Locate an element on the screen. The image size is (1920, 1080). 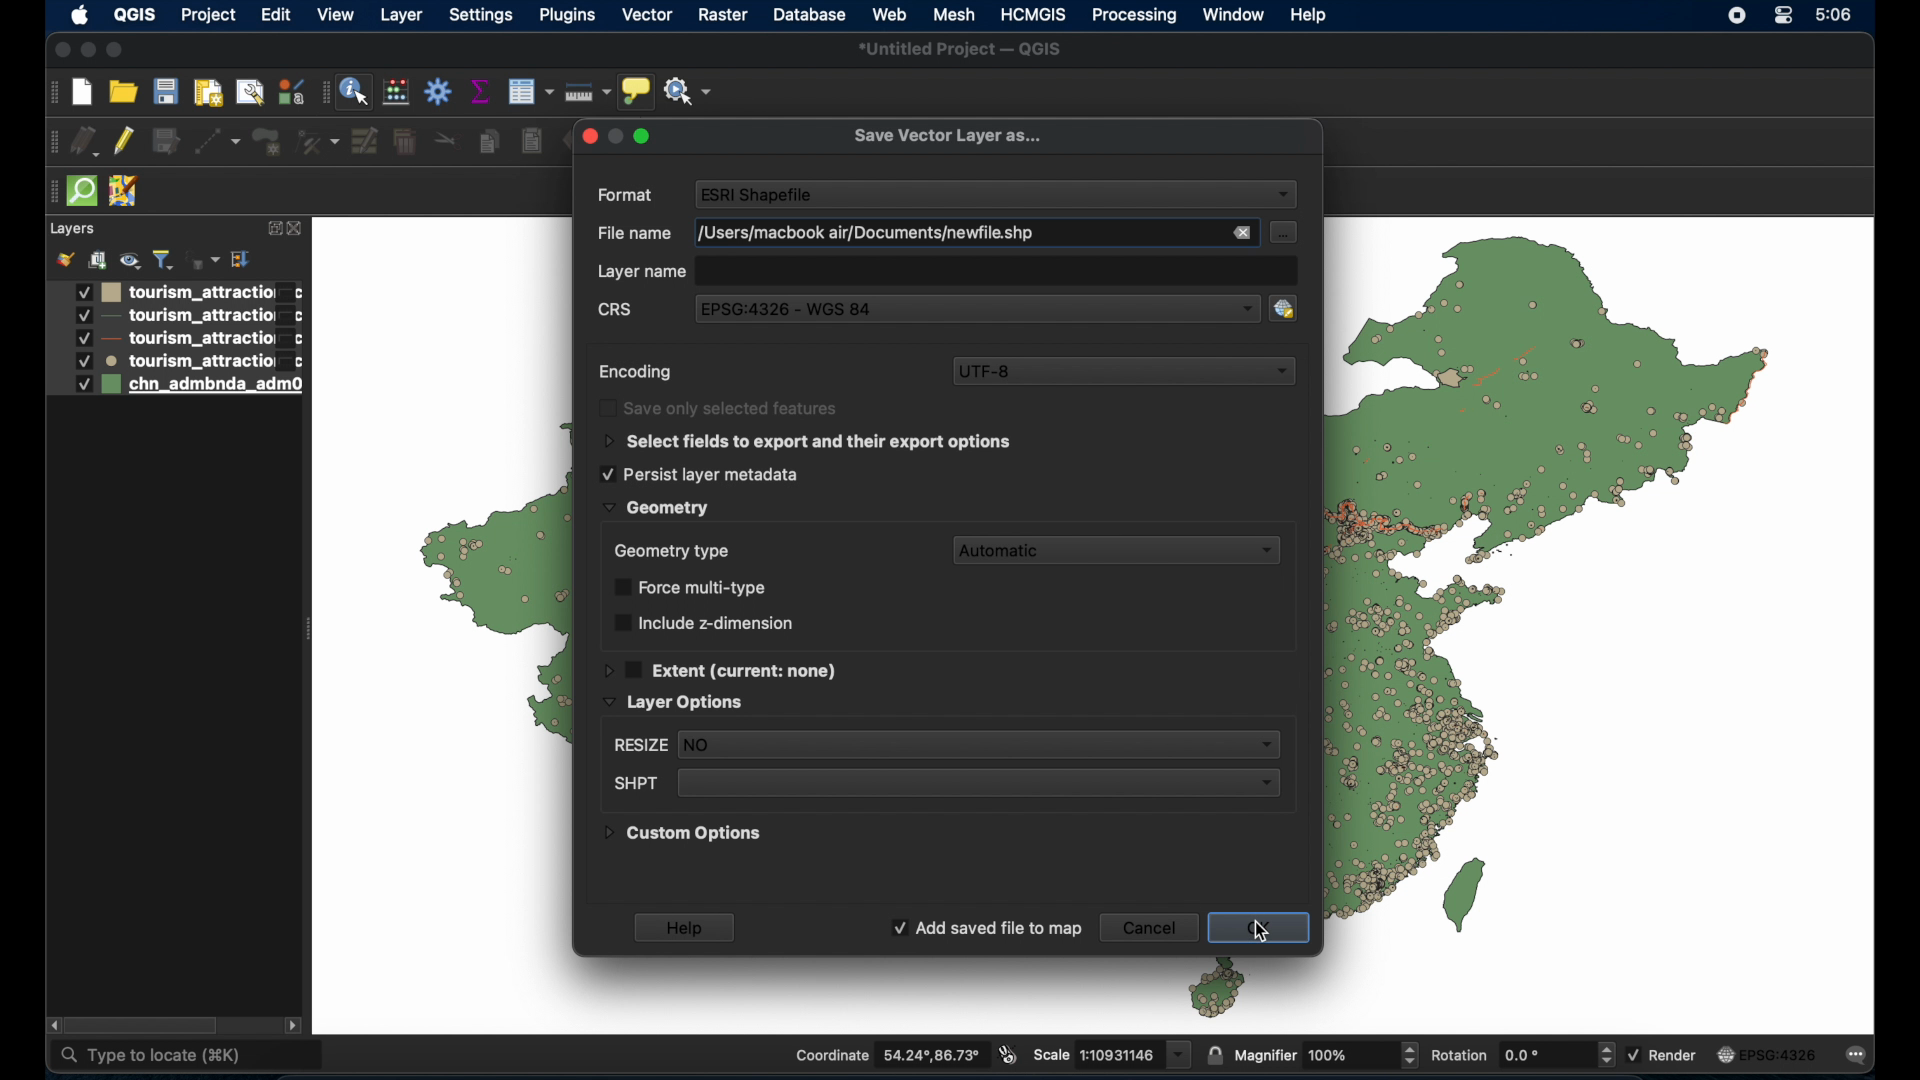
EPSG:4326 - WGS 84 is located at coordinates (794, 308).